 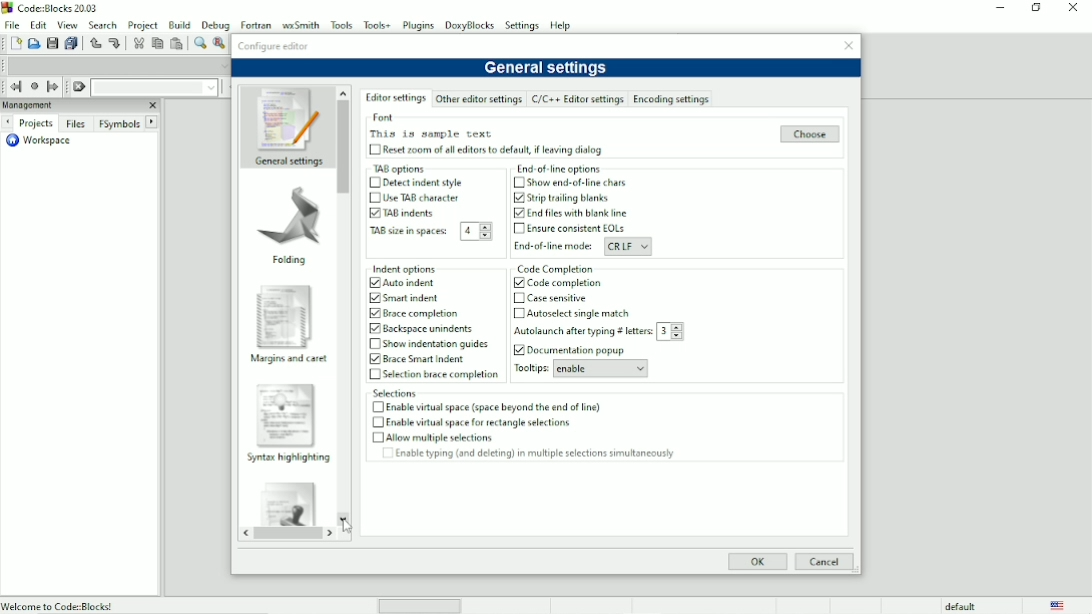 I want to click on , so click(x=517, y=281).